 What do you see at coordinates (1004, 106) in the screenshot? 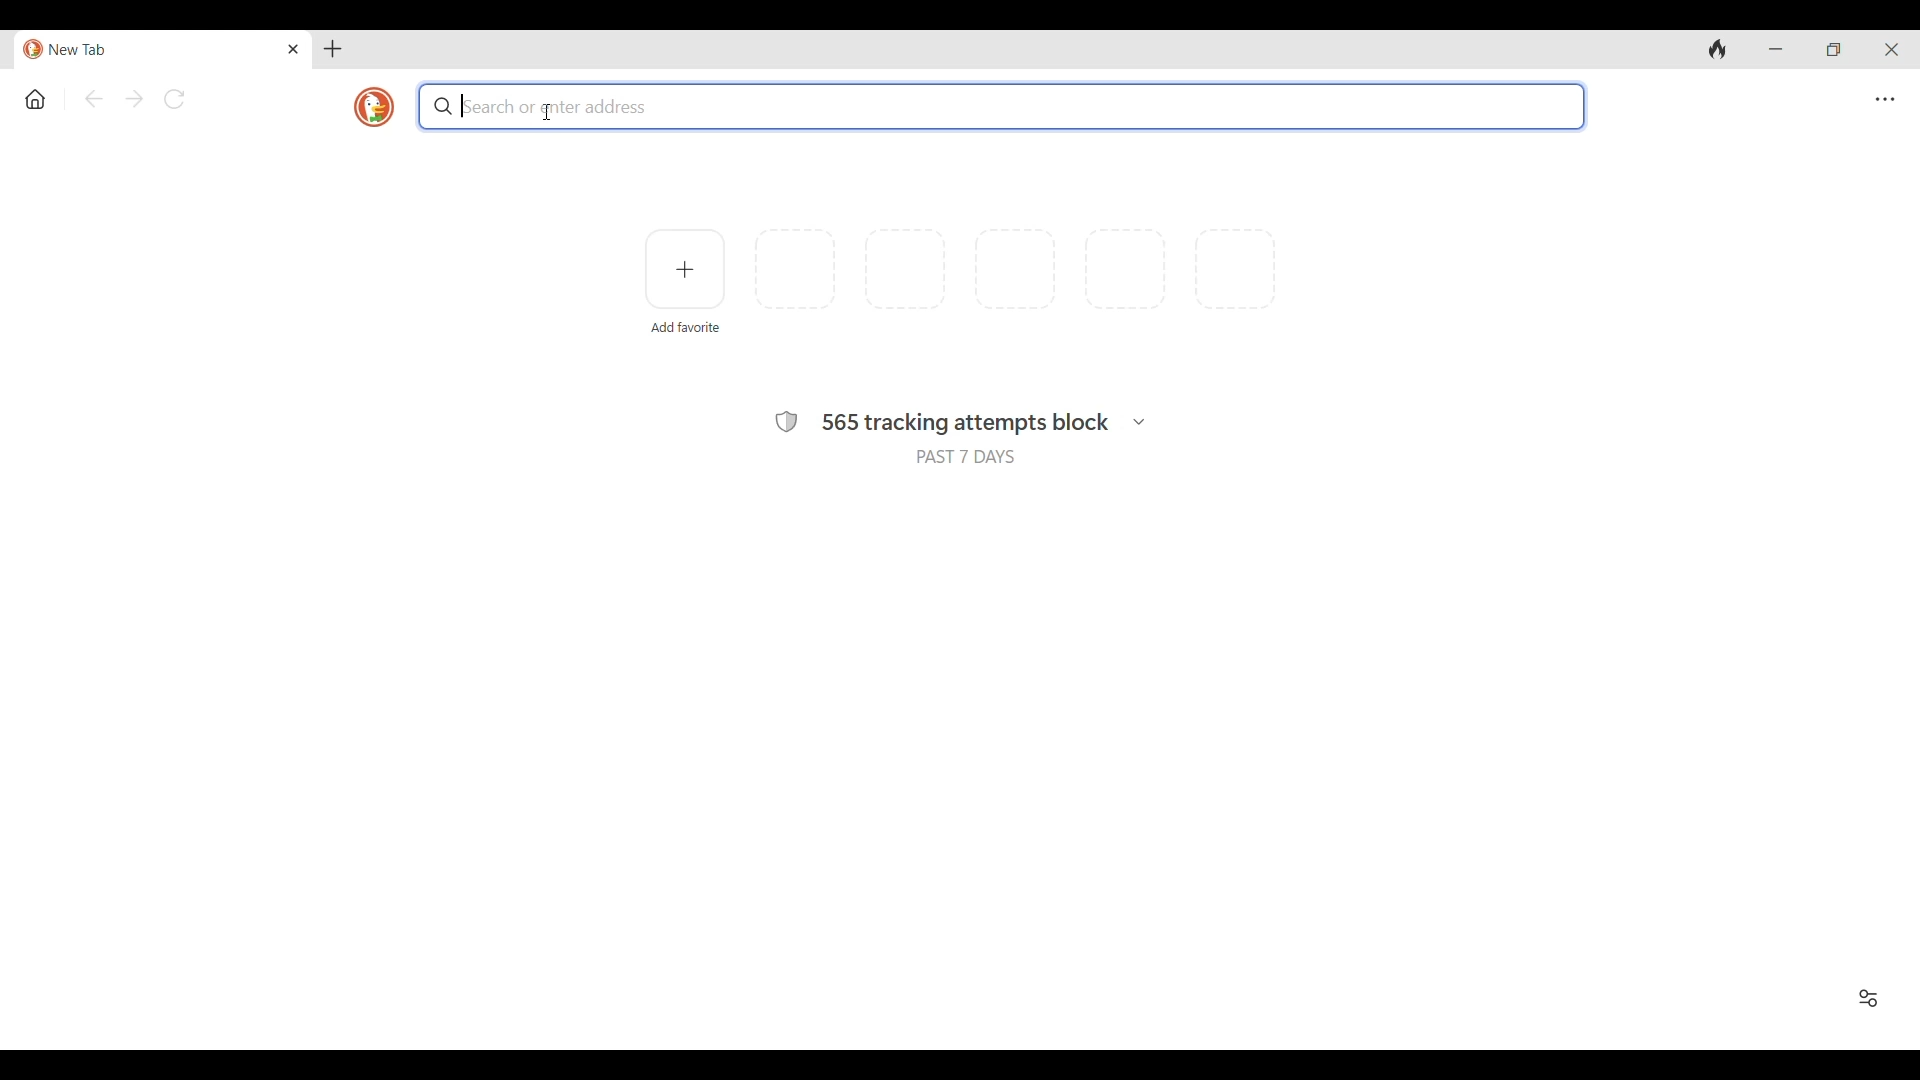
I see `Search box` at bounding box center [1004, 106].